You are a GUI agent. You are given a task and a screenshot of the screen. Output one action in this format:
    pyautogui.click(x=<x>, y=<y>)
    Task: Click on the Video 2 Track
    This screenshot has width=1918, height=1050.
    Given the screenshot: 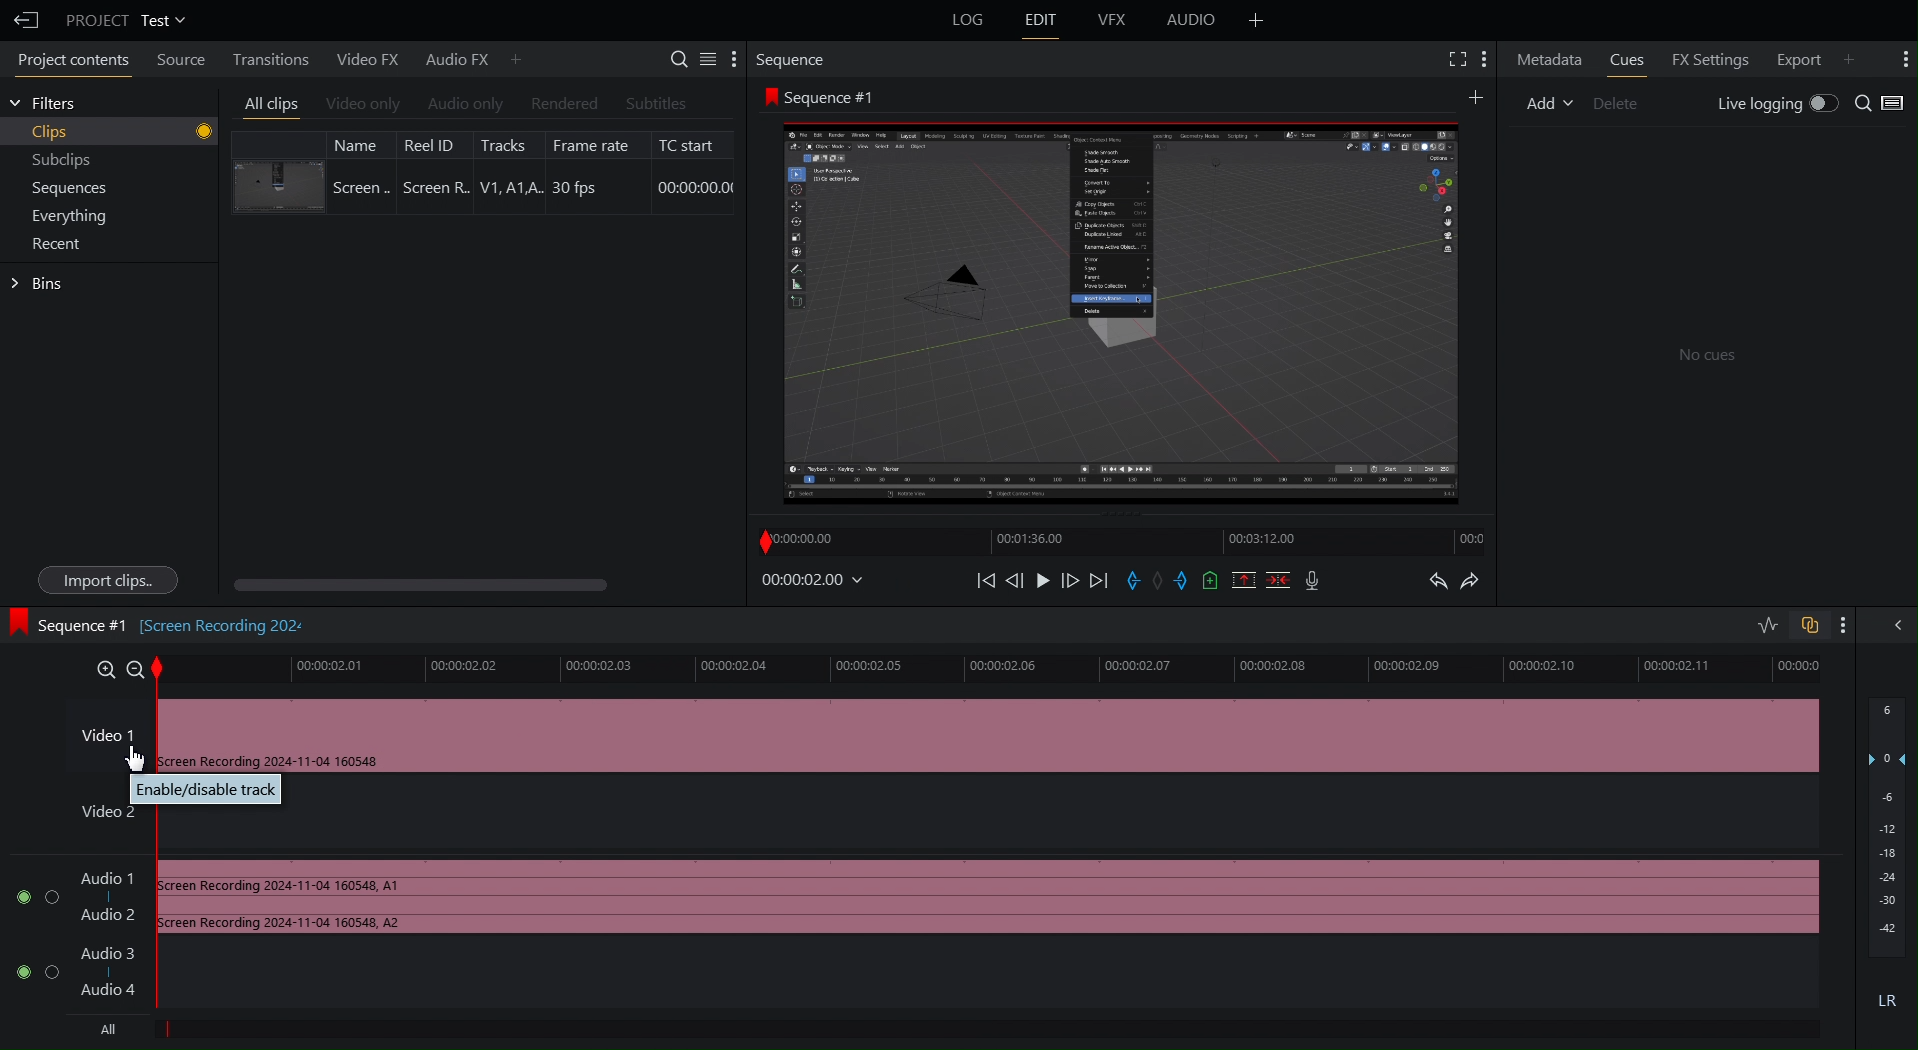 What is the action you would take?
    pyautogui.click(x=923, y=830)
    